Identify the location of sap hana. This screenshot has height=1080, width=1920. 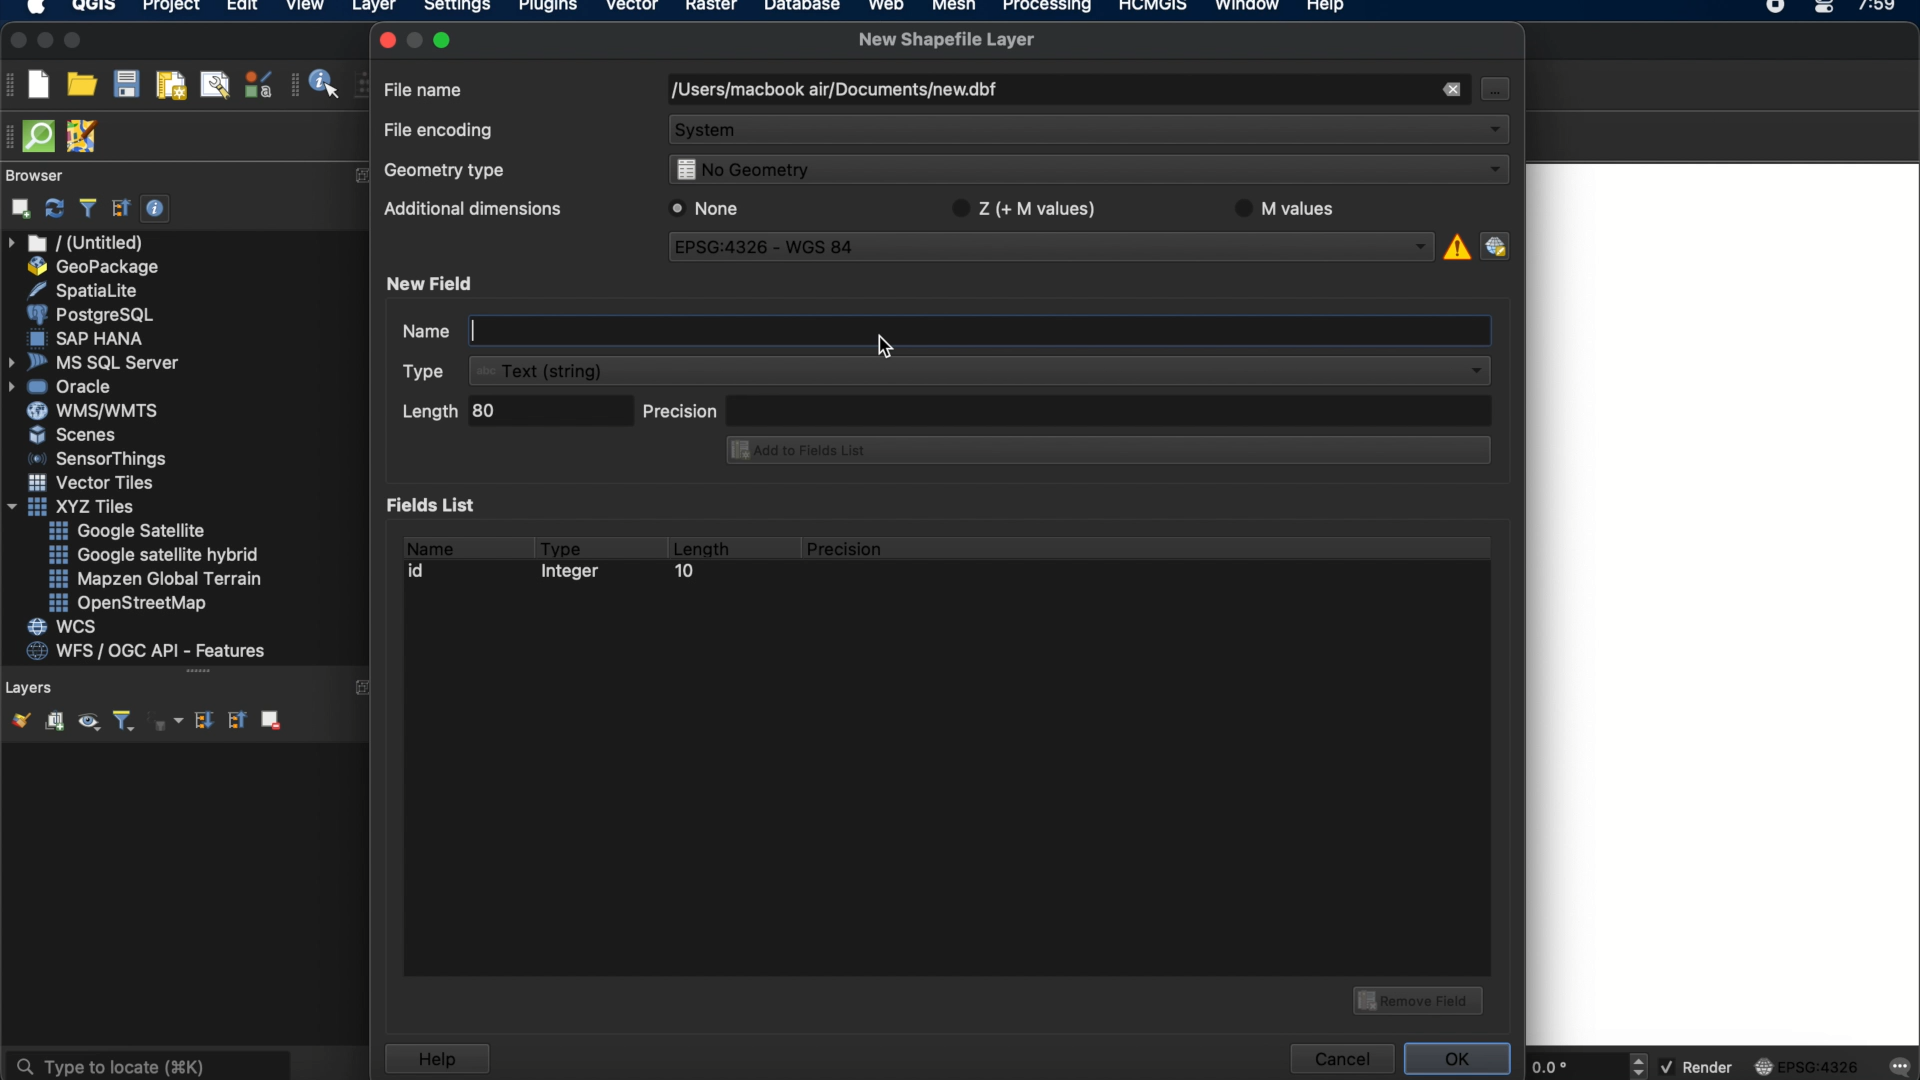
(89, 338).